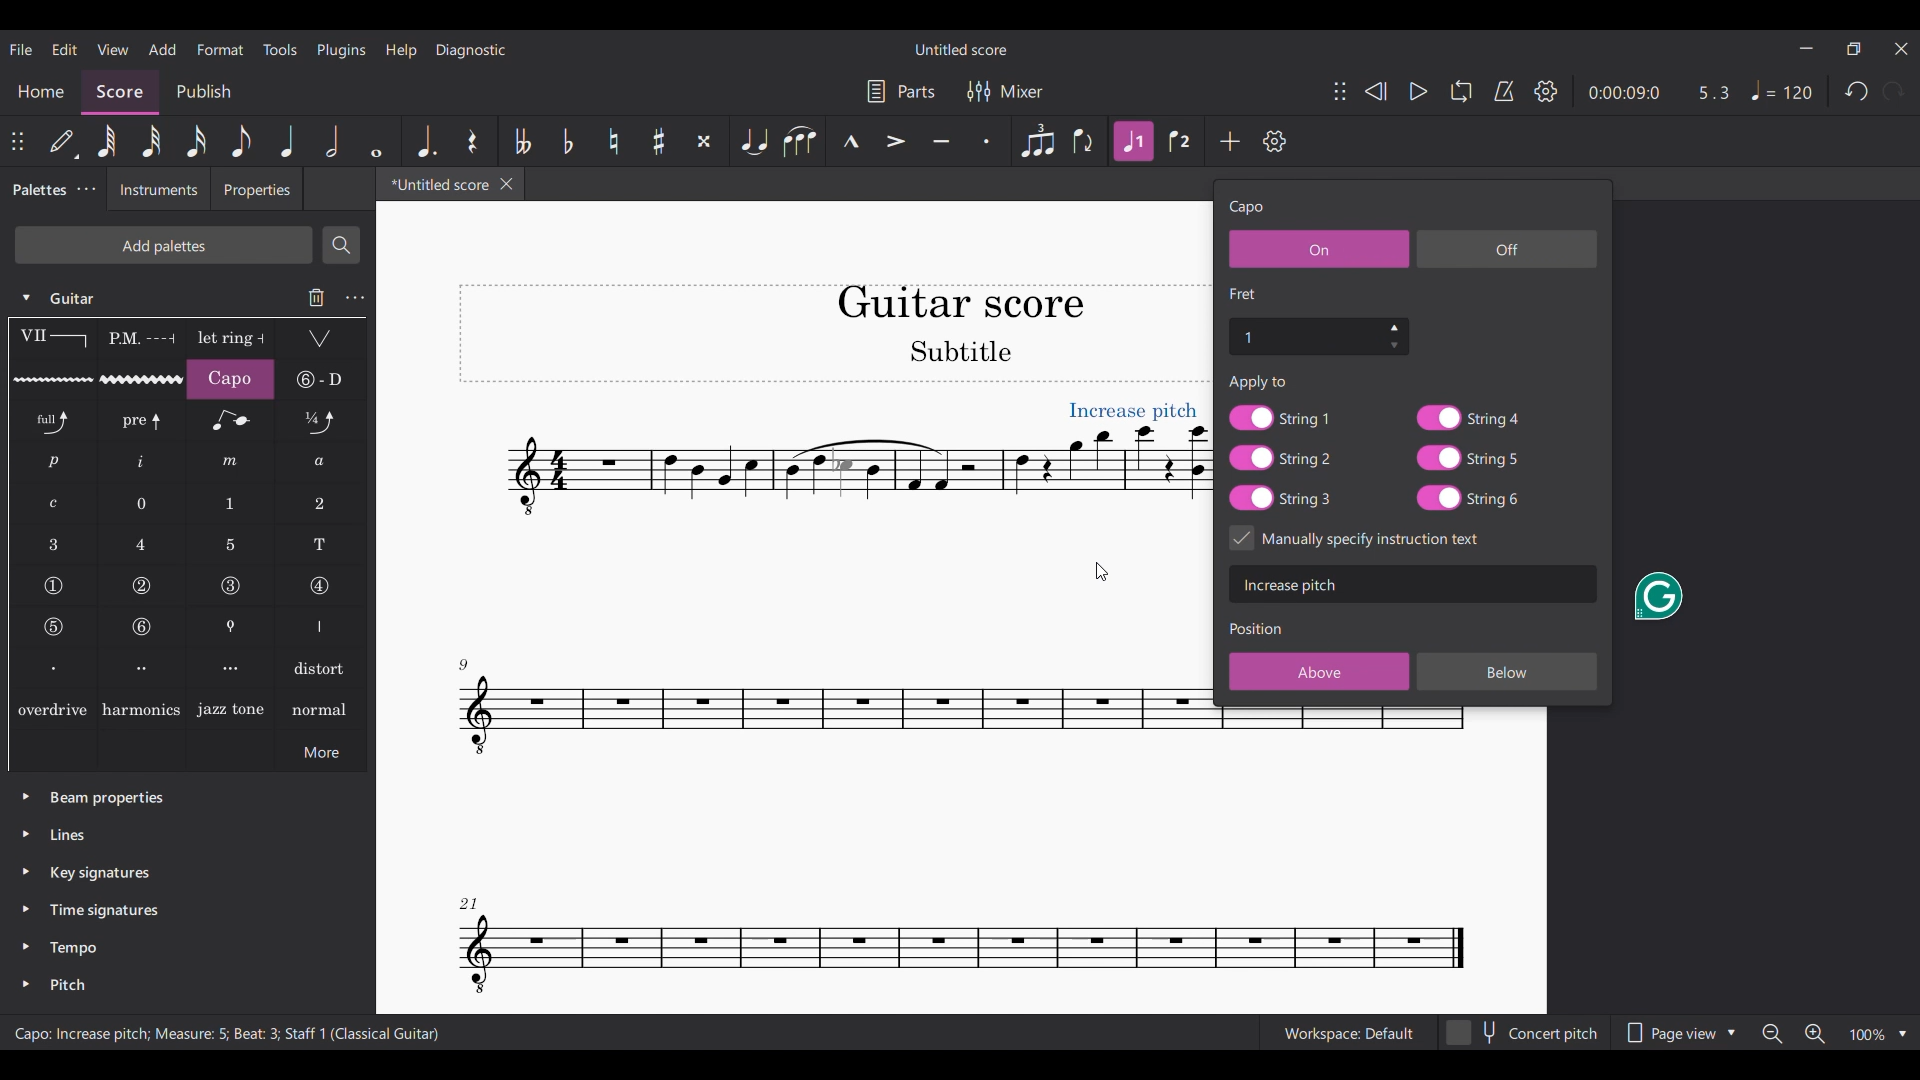 This screenshot has width=1920, height=1080. What do you see at coordinates (1461, 91) in the screenshot?
I see `Loop playback` at bounding box center [1461, 91].